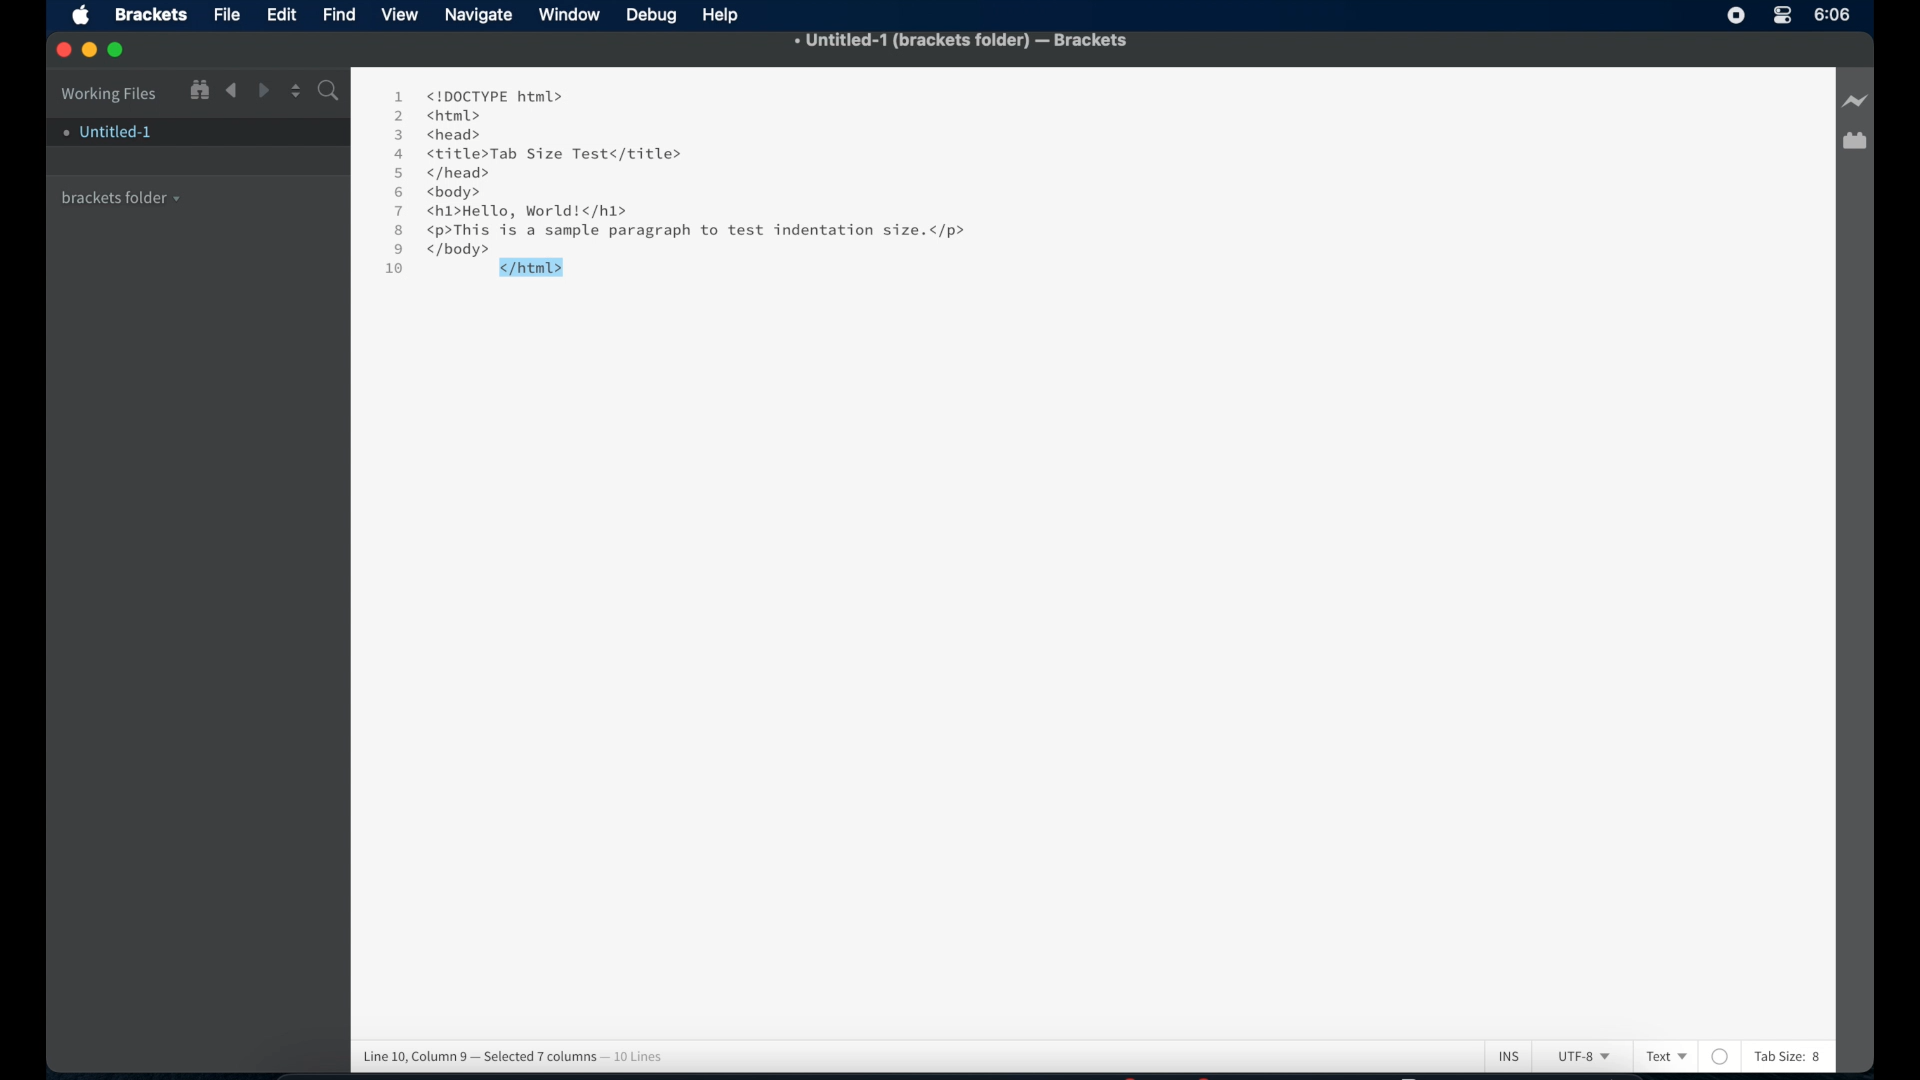 The image size is (1920, 1080). Describe the element at coordinates (198, 89) in the screenshot. I see `Zoom in` at that location.